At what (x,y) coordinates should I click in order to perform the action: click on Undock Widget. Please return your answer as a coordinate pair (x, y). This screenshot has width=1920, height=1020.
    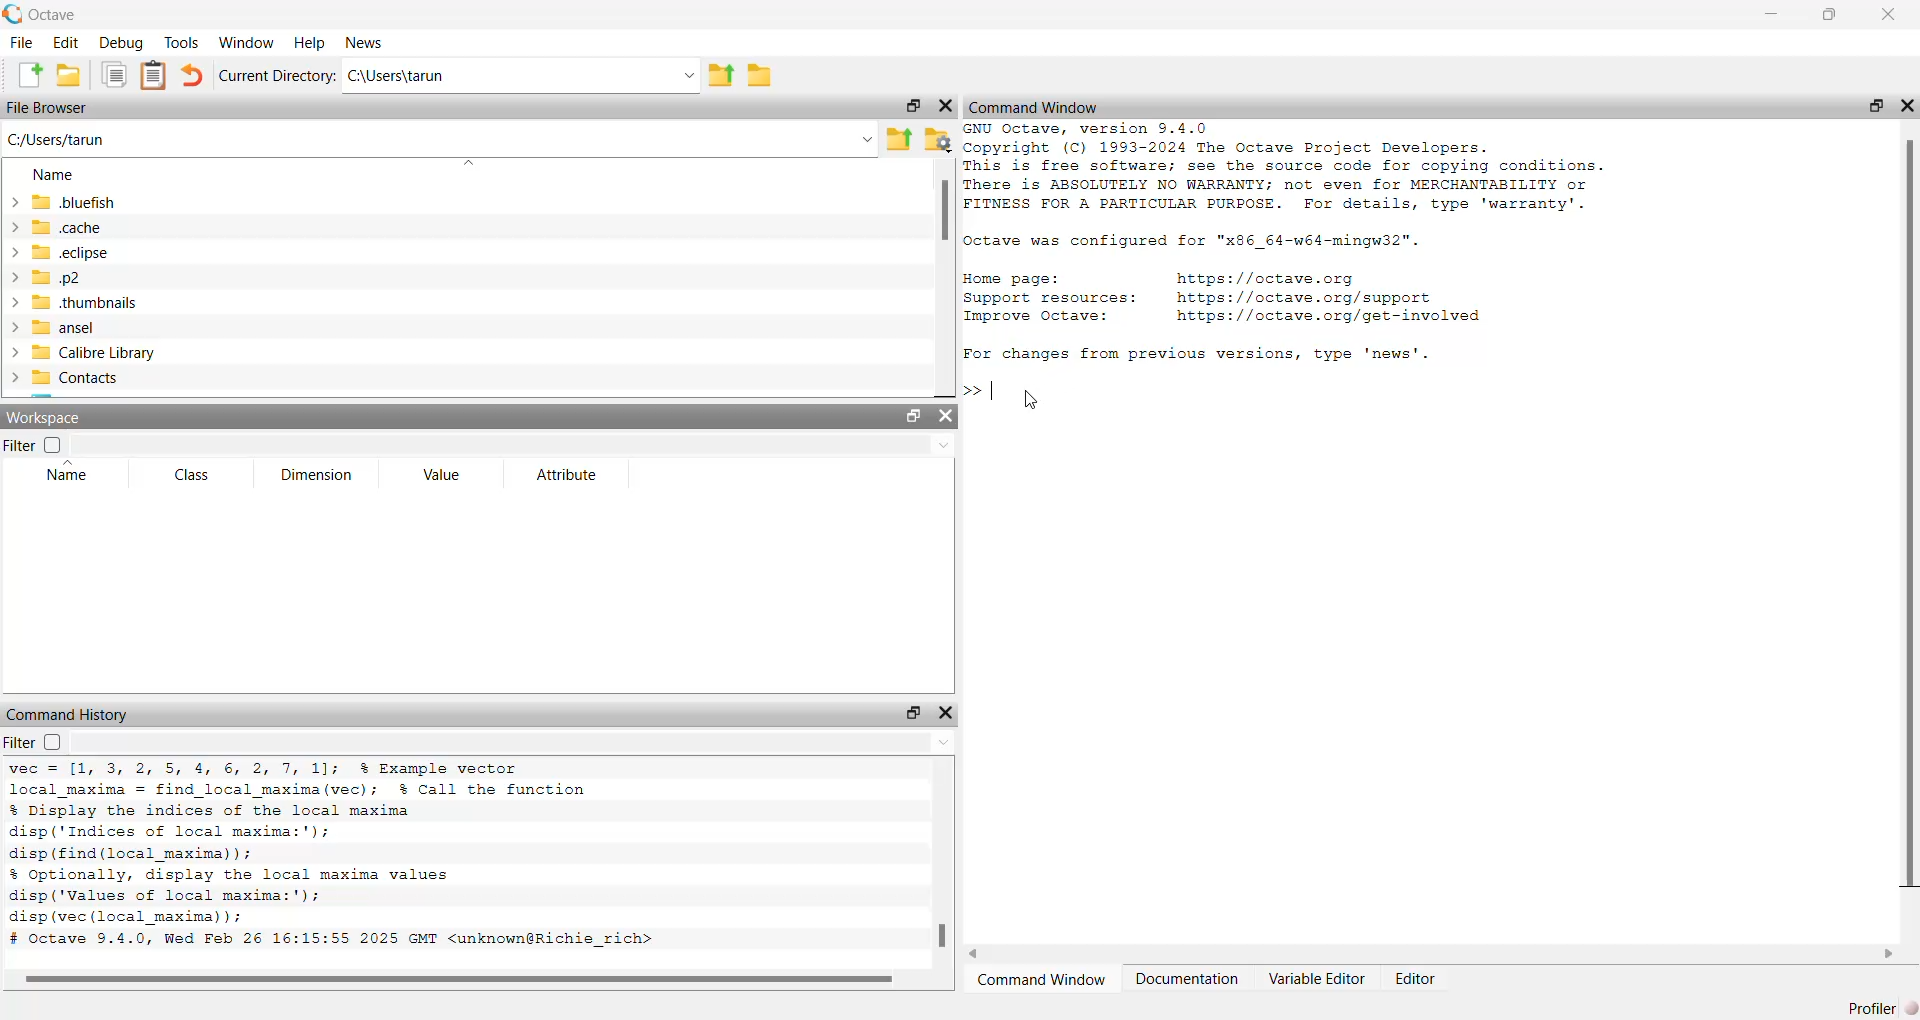
    Looking at the image, I should click on (913, 714).